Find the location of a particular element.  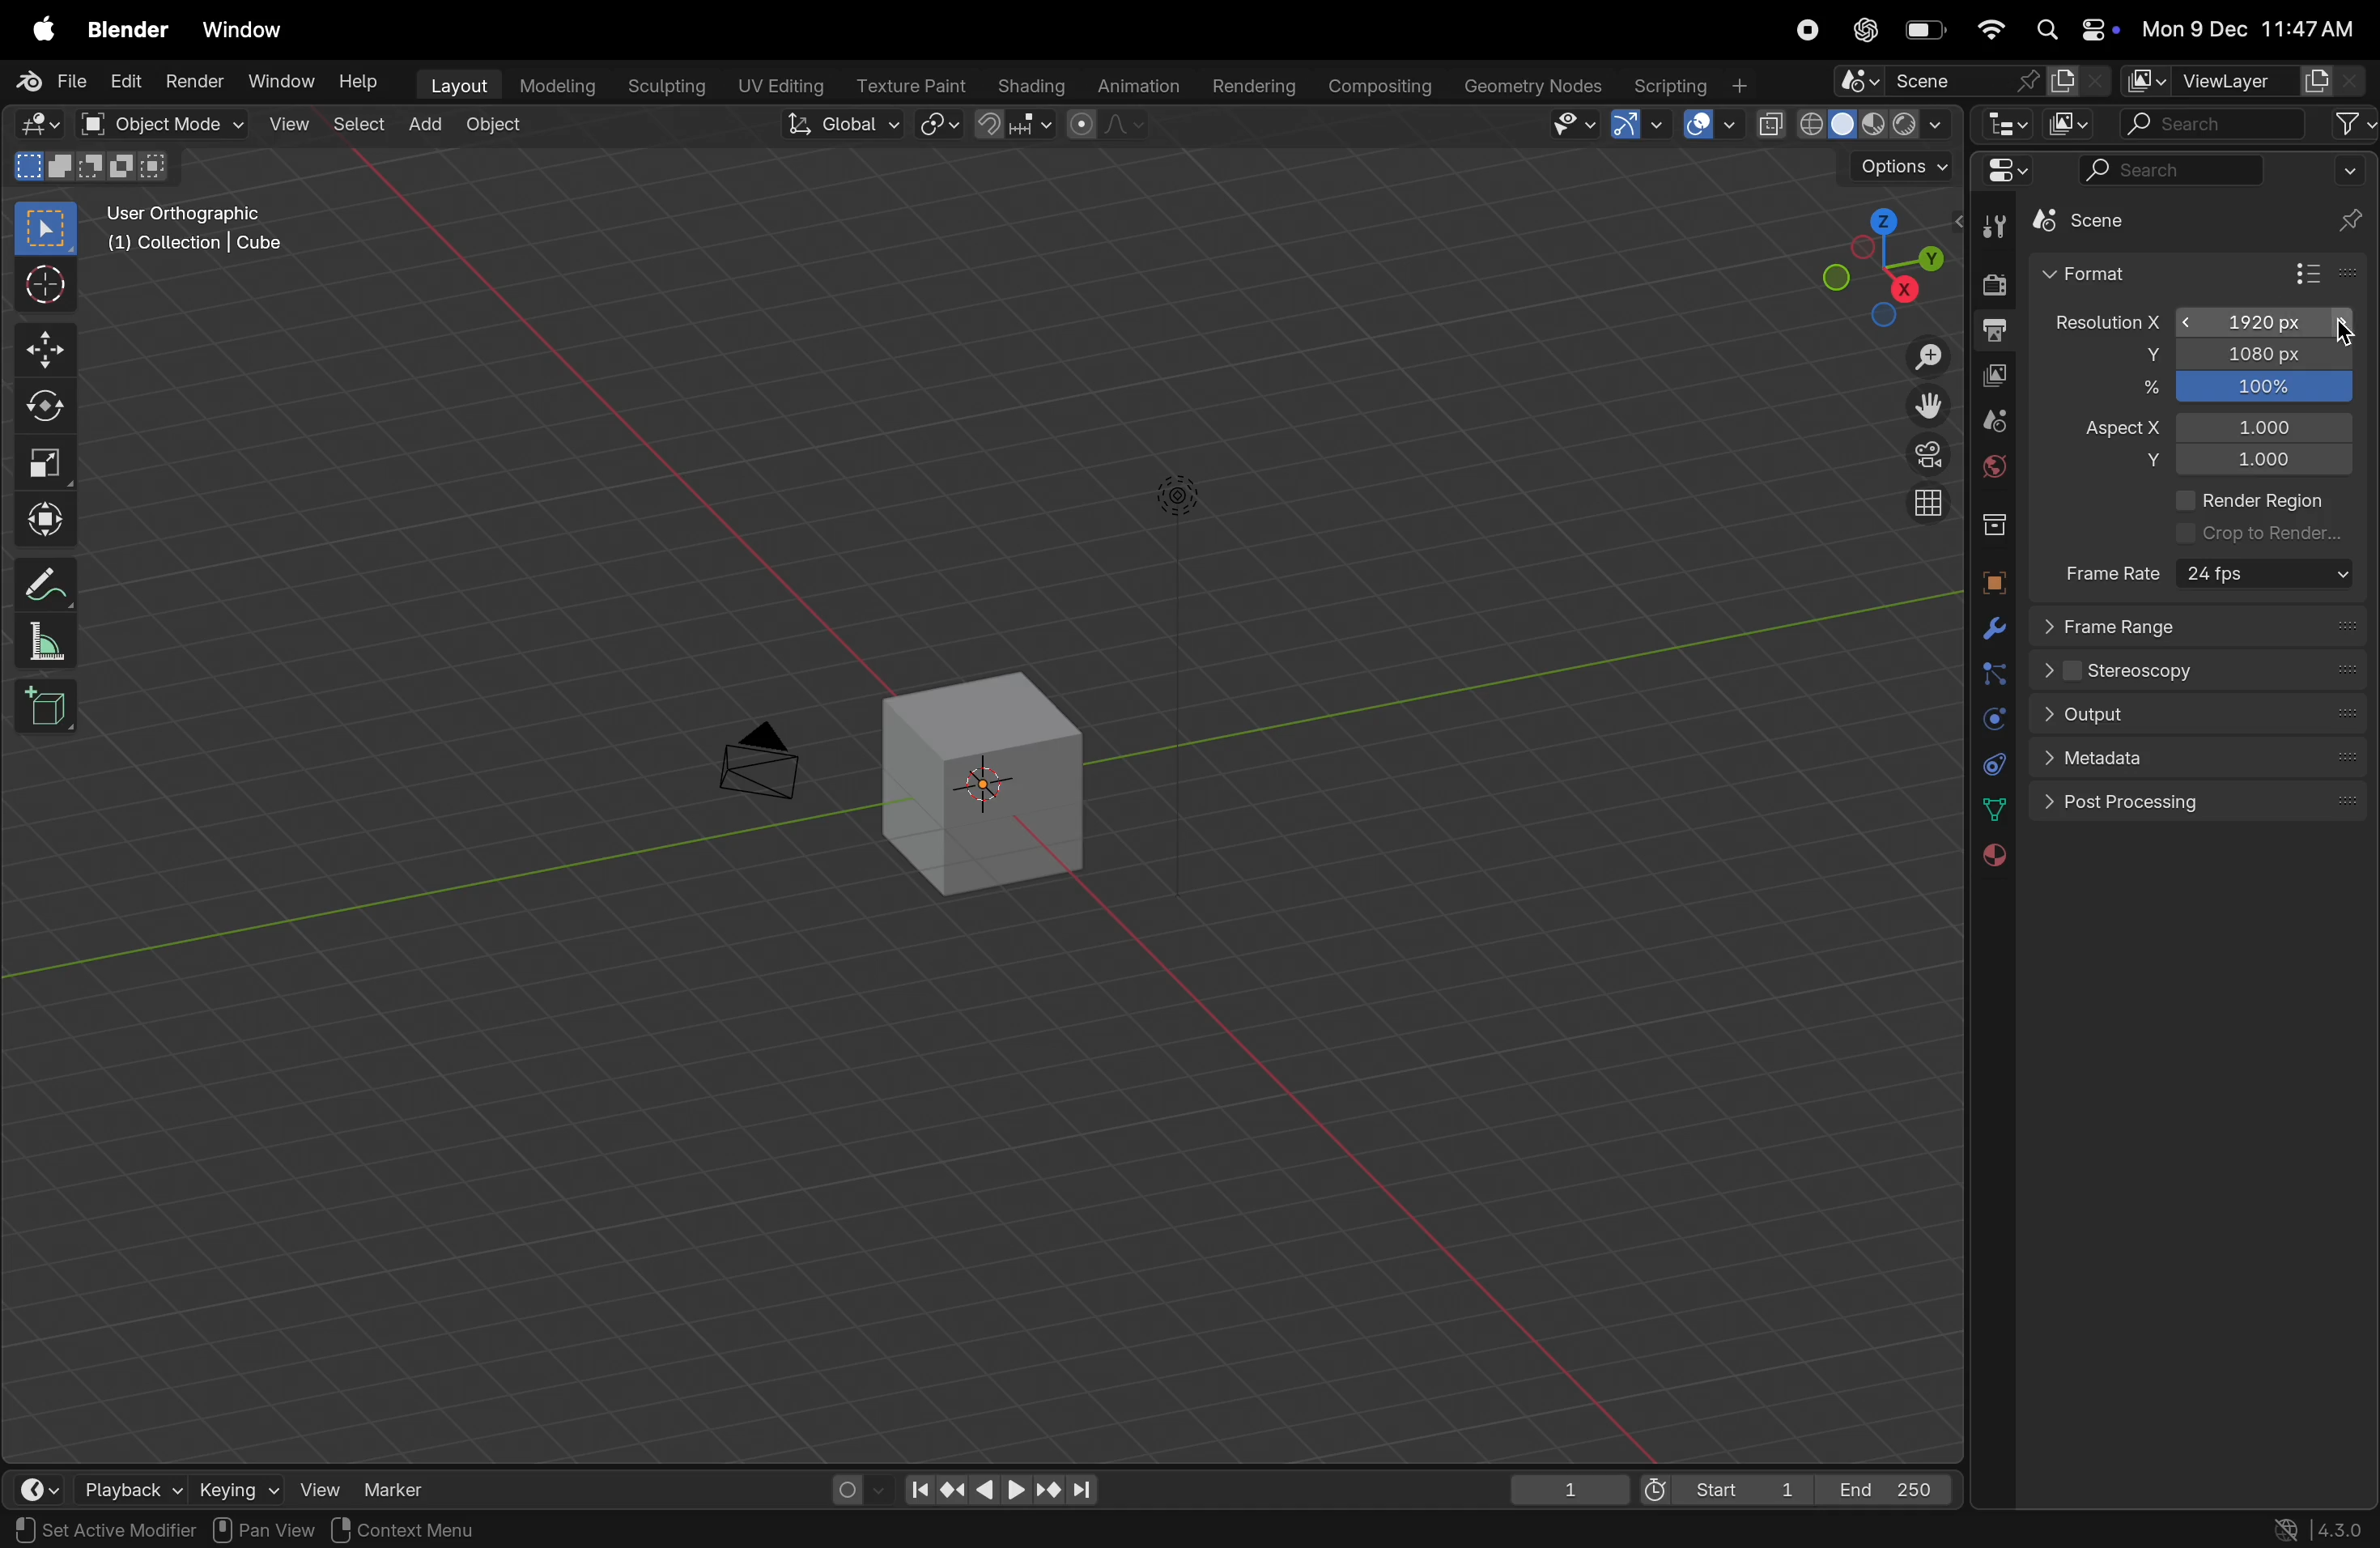

user orthographic is located at coordinates (198, 231).